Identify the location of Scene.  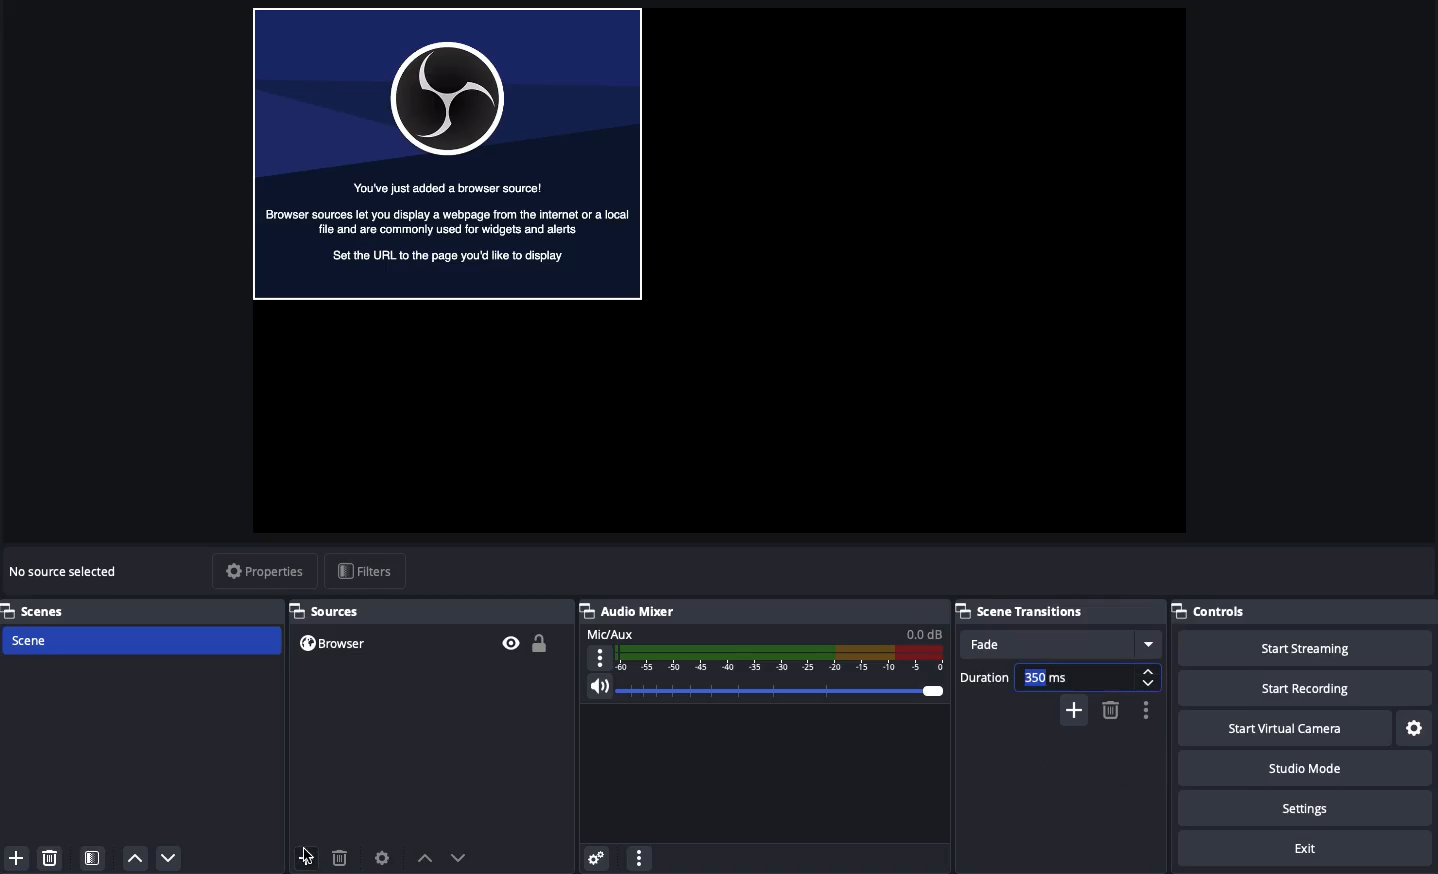
(146, 641).